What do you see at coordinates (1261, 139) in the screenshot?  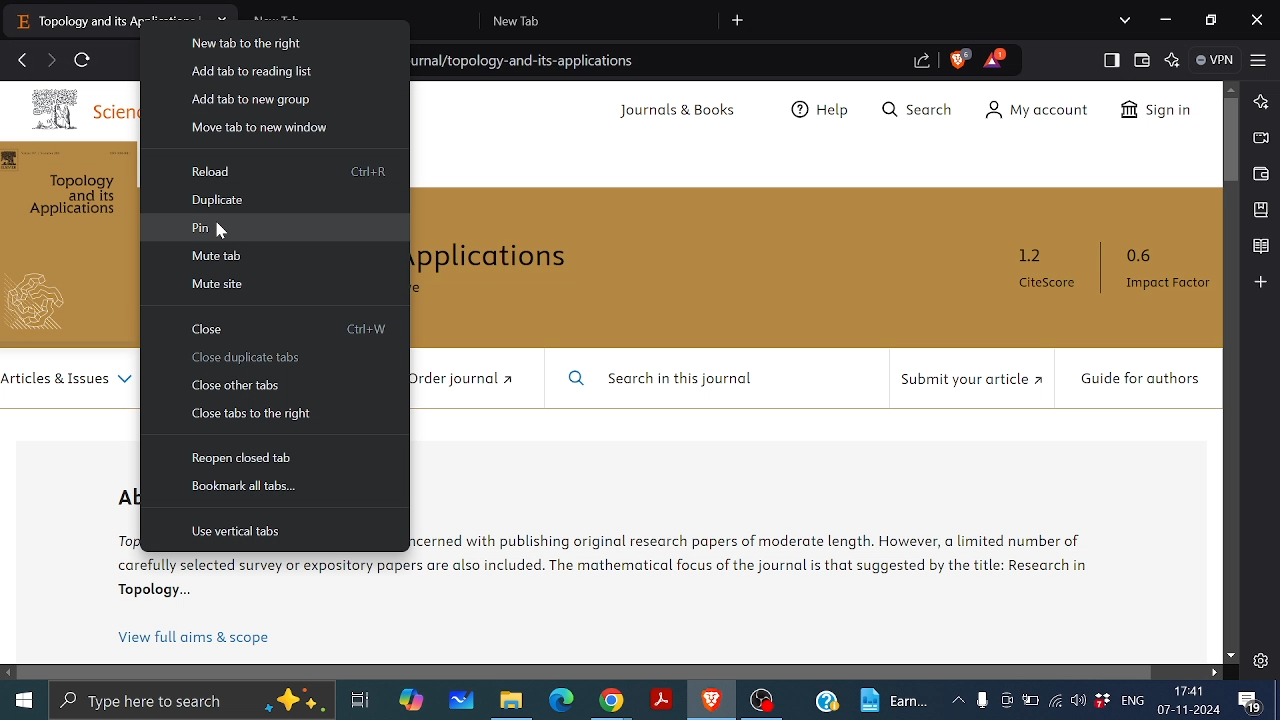 I see `Brave talk` at bounding box center [1261, 139].